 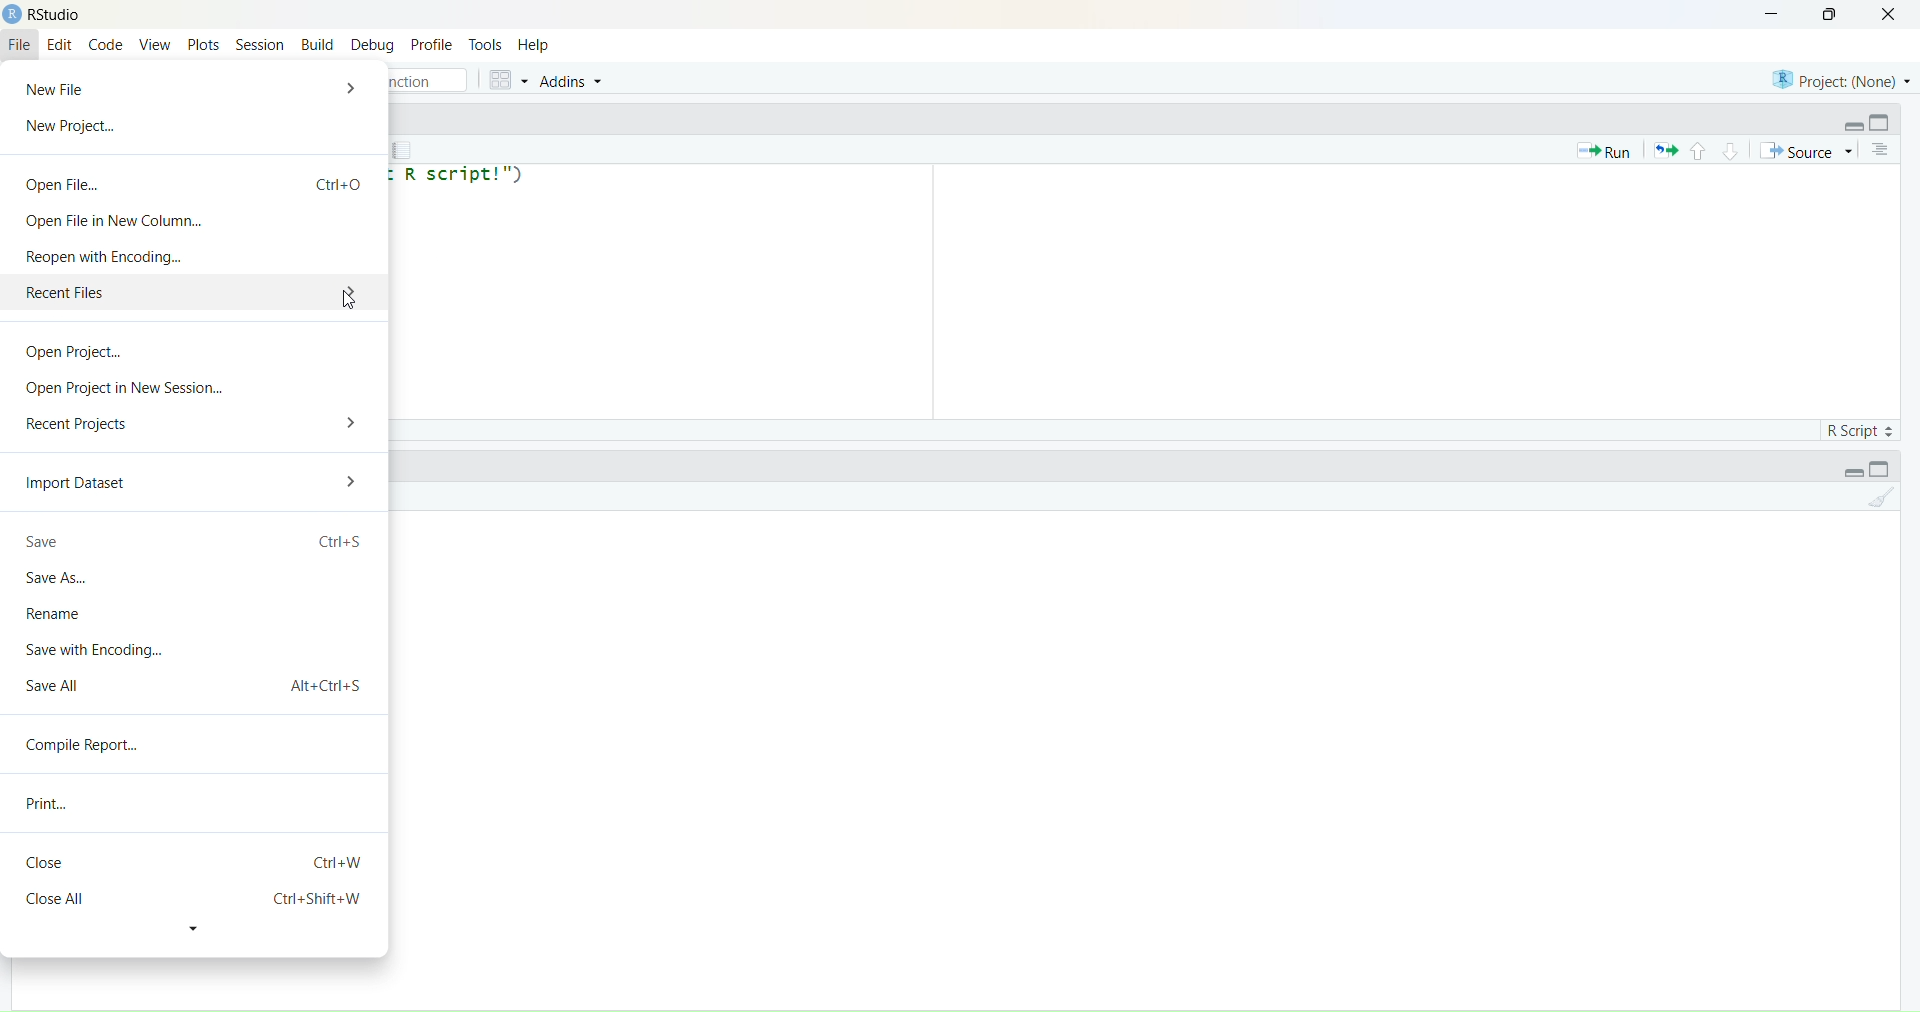 I want to click on File, so click(x=21, y=43).